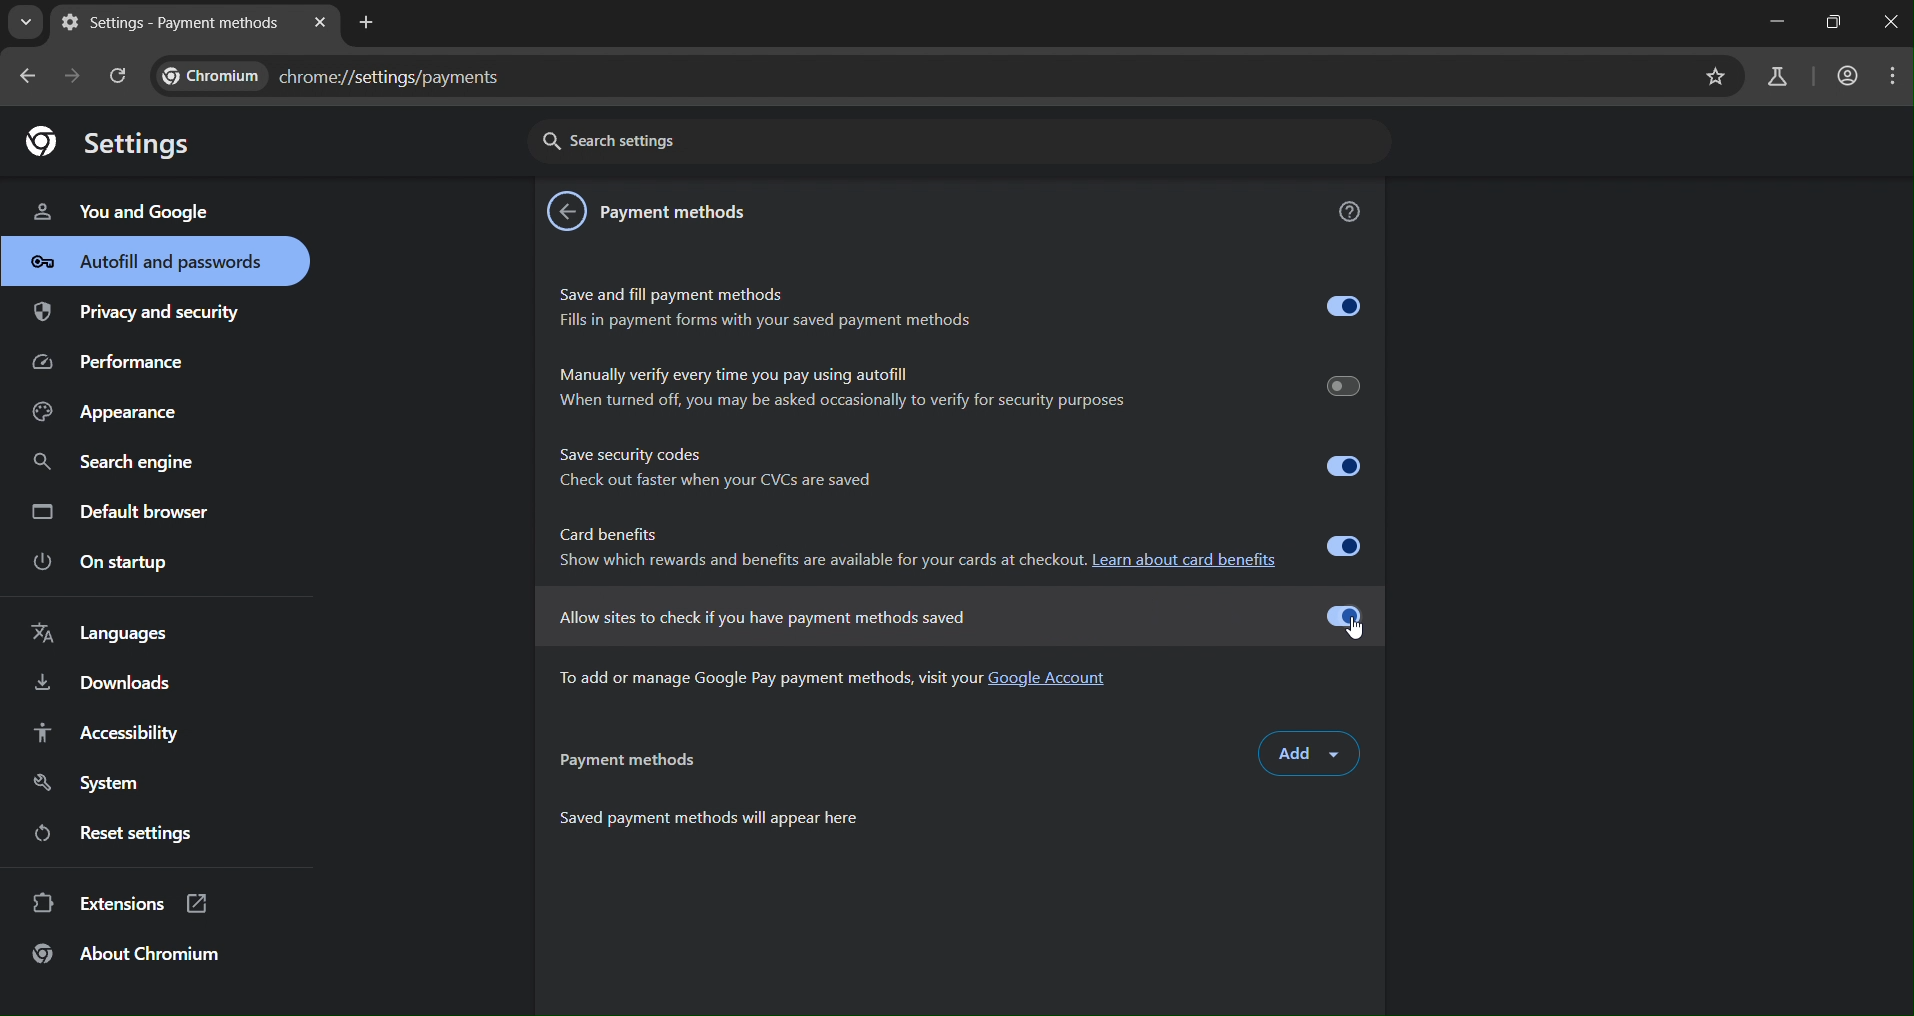 The image size is (1914, 1016). What do you see at coordinates (1714, 78) in the screenshot?
I see `bookmark page` at bounding box center [1714, 78].